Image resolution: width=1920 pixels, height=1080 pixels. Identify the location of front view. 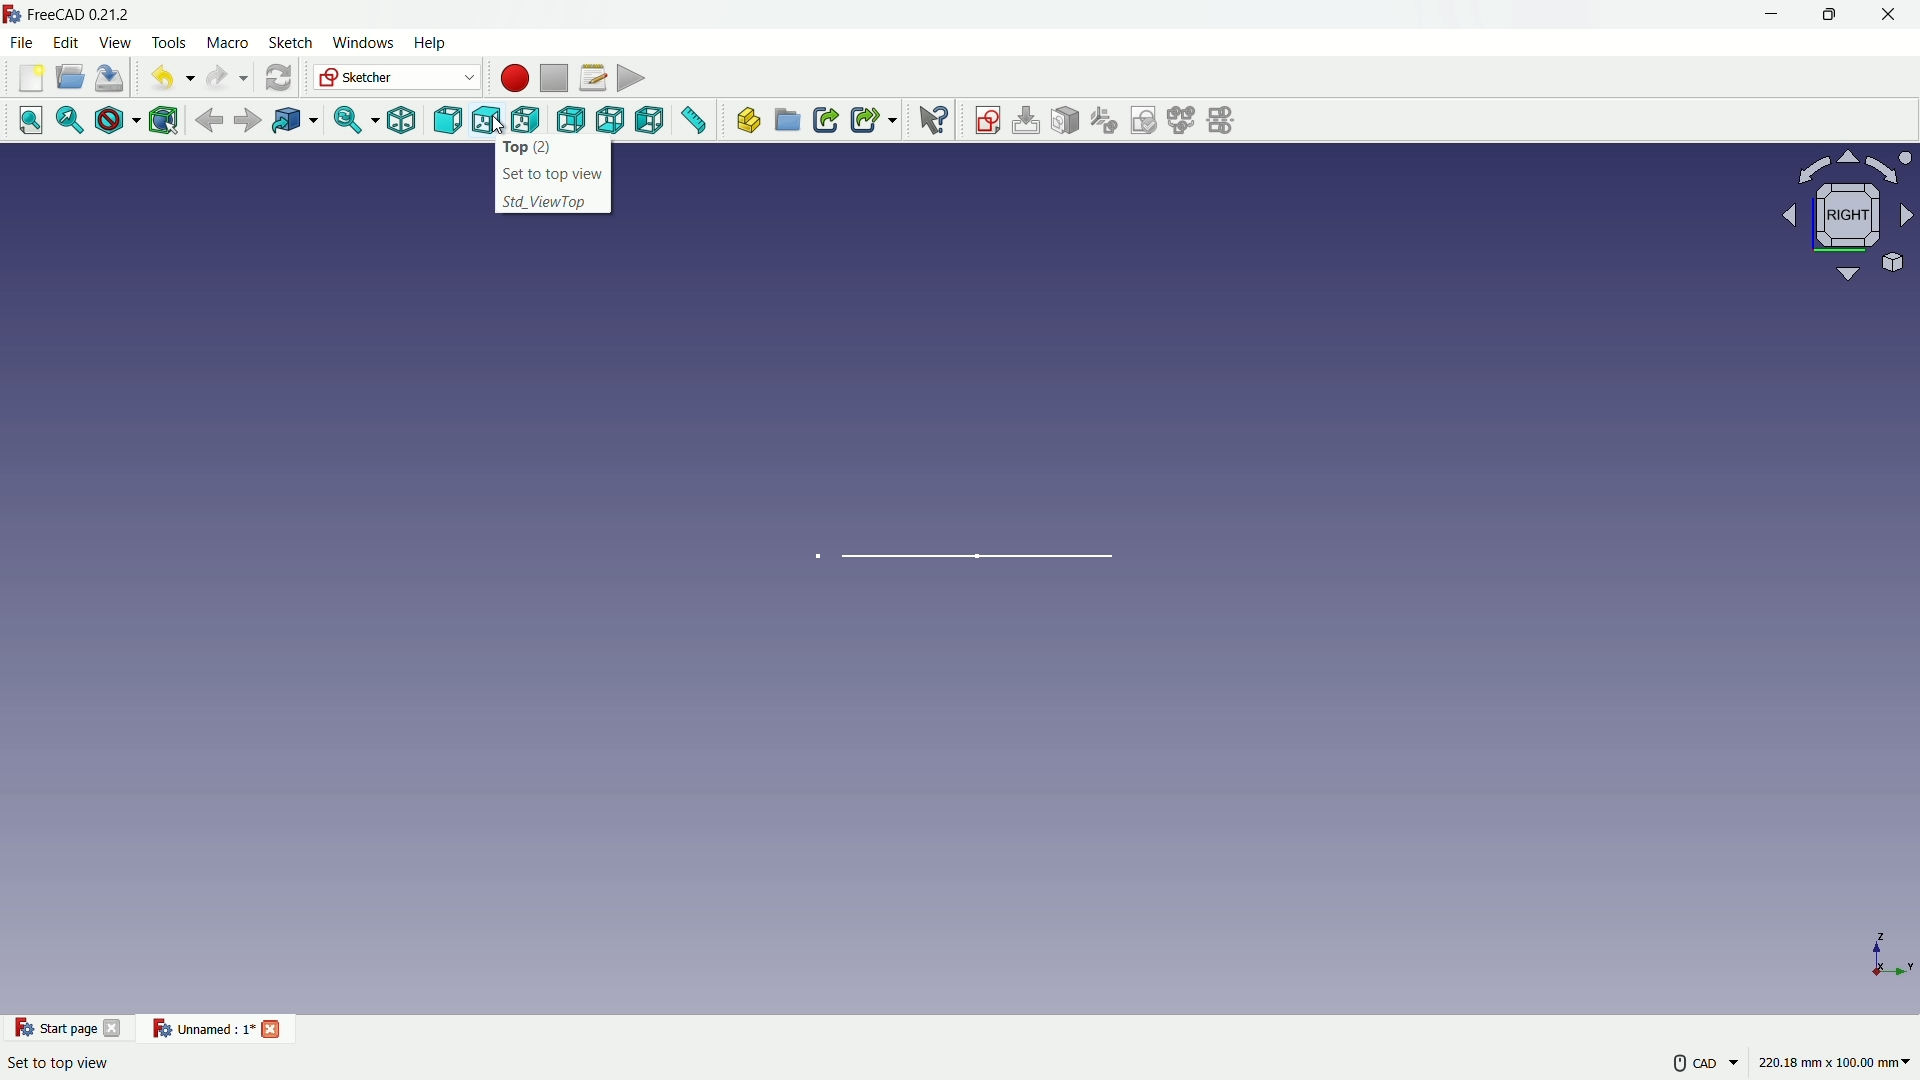
(449, 121).